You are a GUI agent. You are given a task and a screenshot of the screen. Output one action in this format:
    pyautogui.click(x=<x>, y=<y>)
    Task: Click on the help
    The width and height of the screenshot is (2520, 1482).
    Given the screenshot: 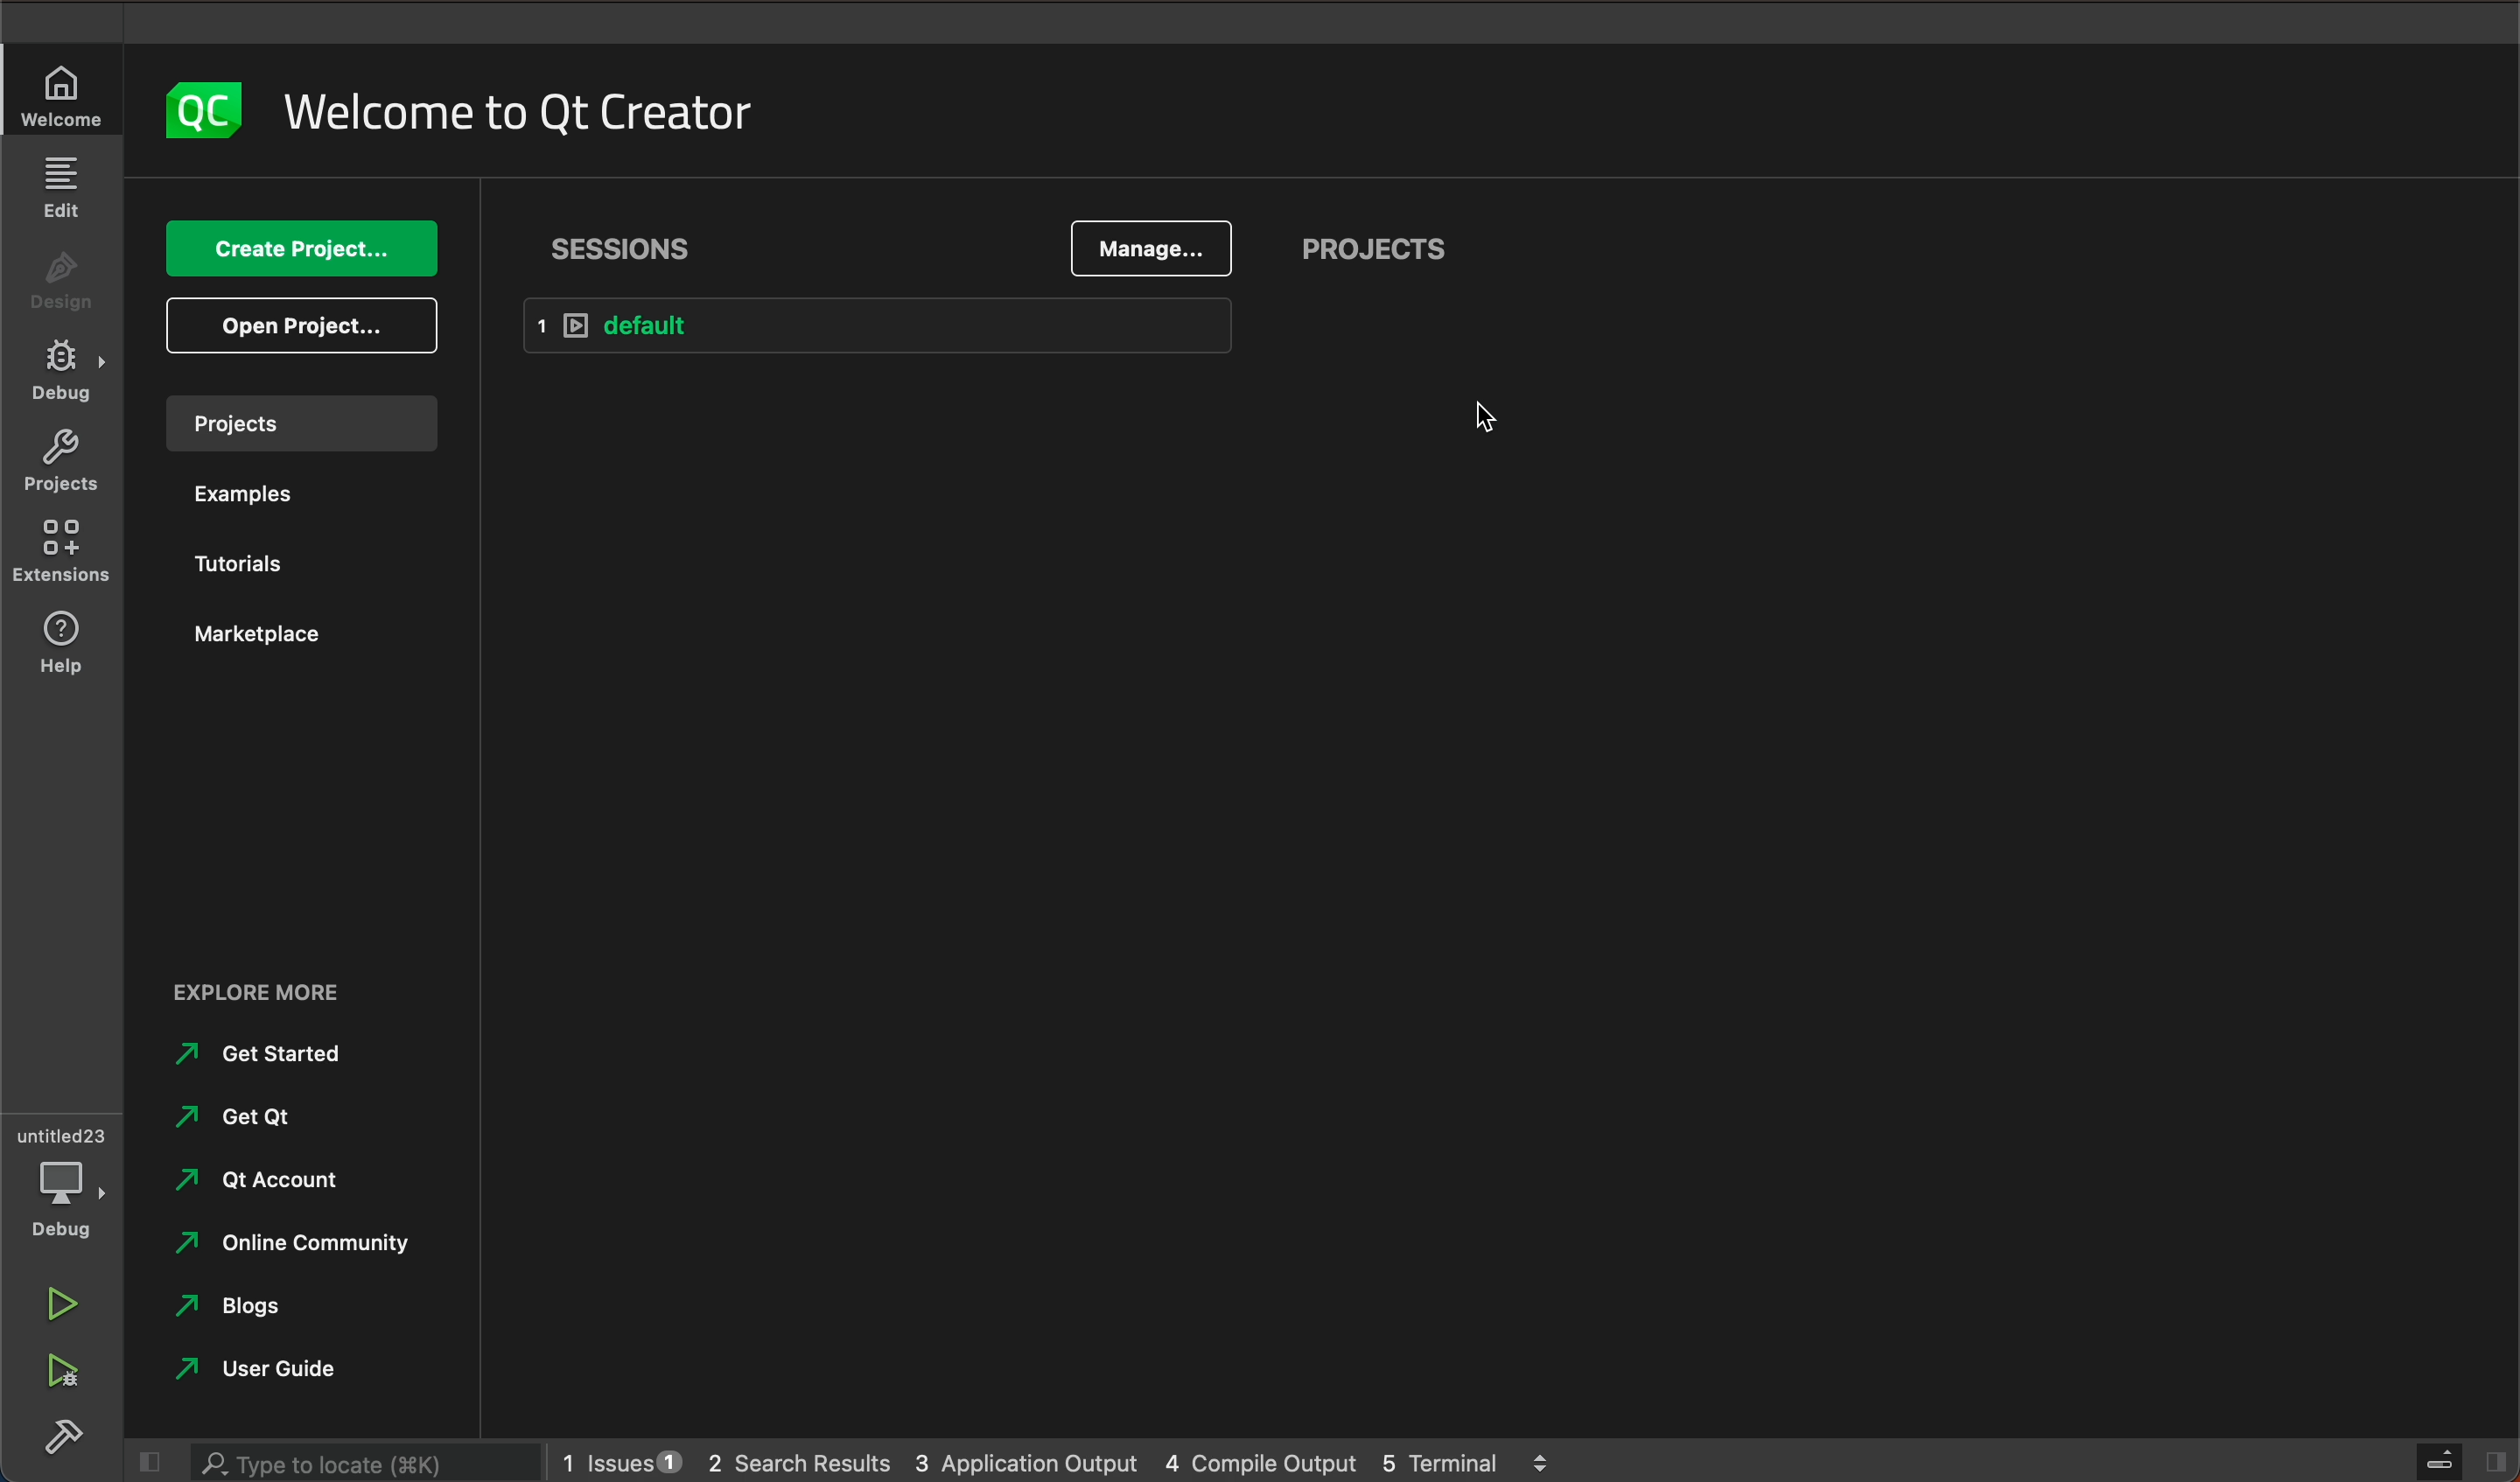 What is the action you would take?
    pyautogui.click(x=62, y=648)
    